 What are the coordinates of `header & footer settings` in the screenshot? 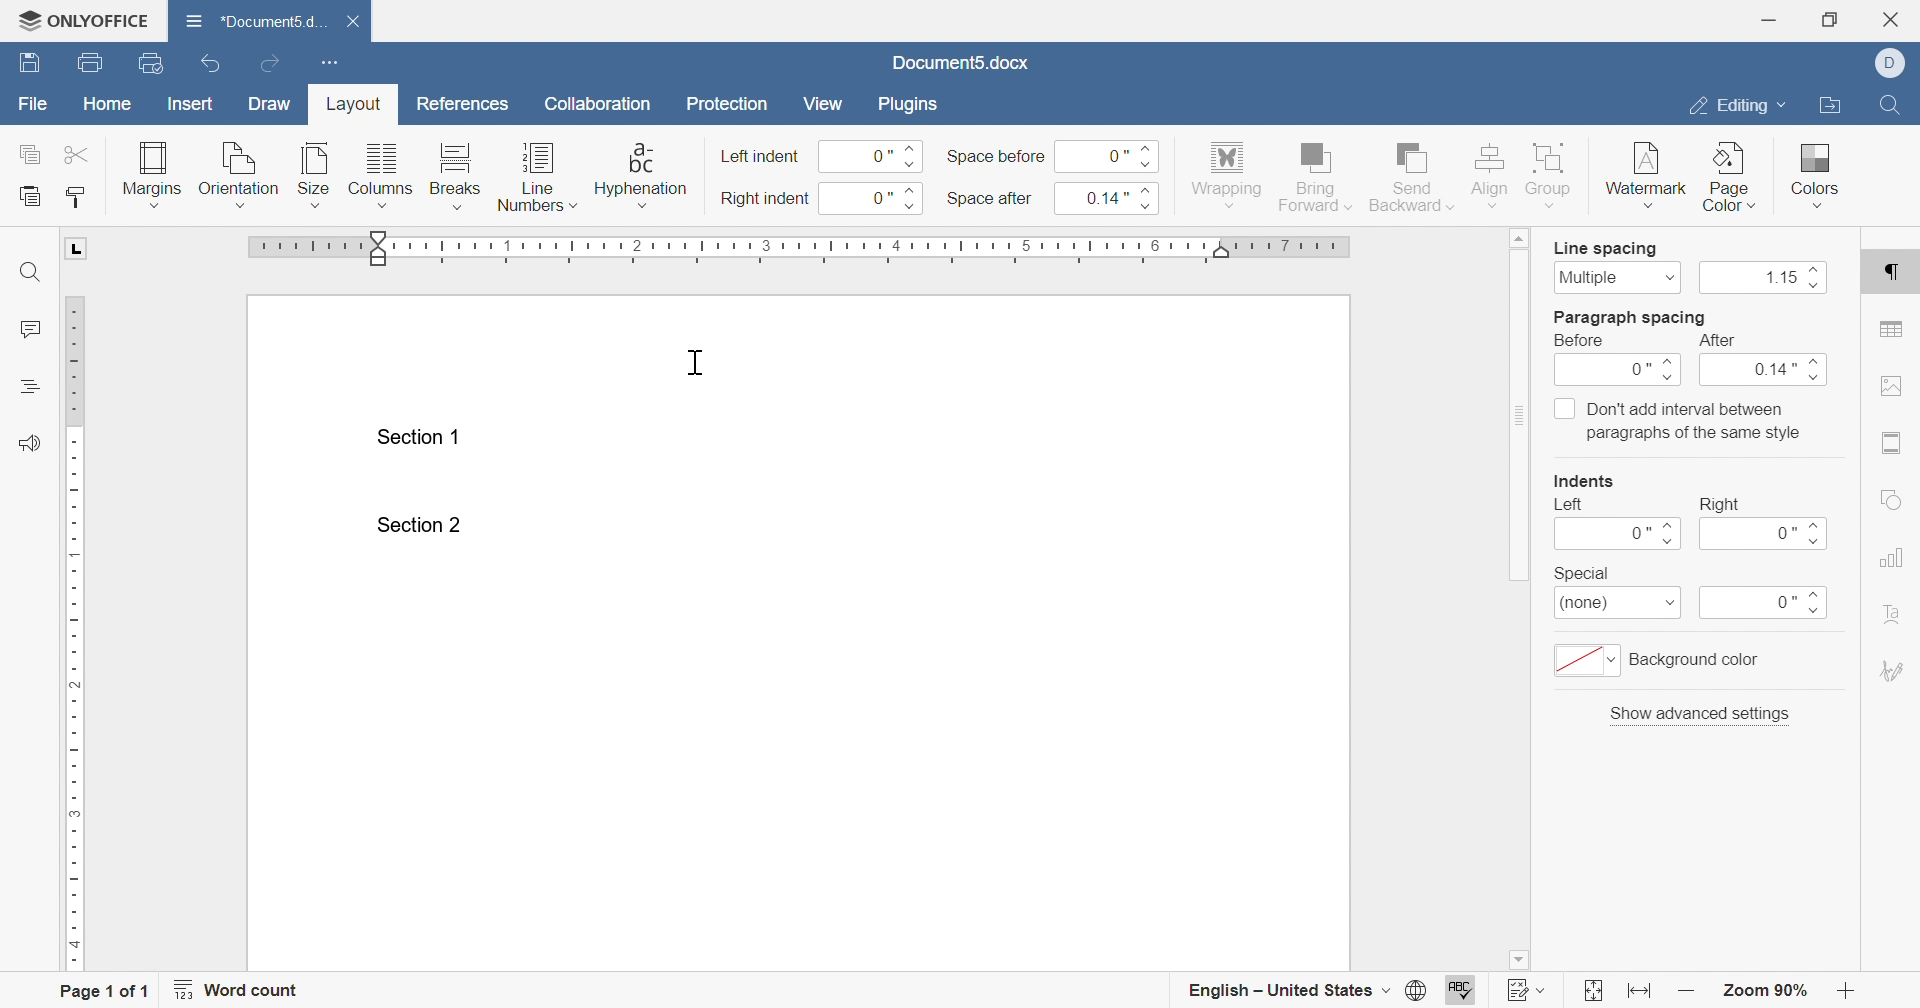 It's located at (1894, 444).